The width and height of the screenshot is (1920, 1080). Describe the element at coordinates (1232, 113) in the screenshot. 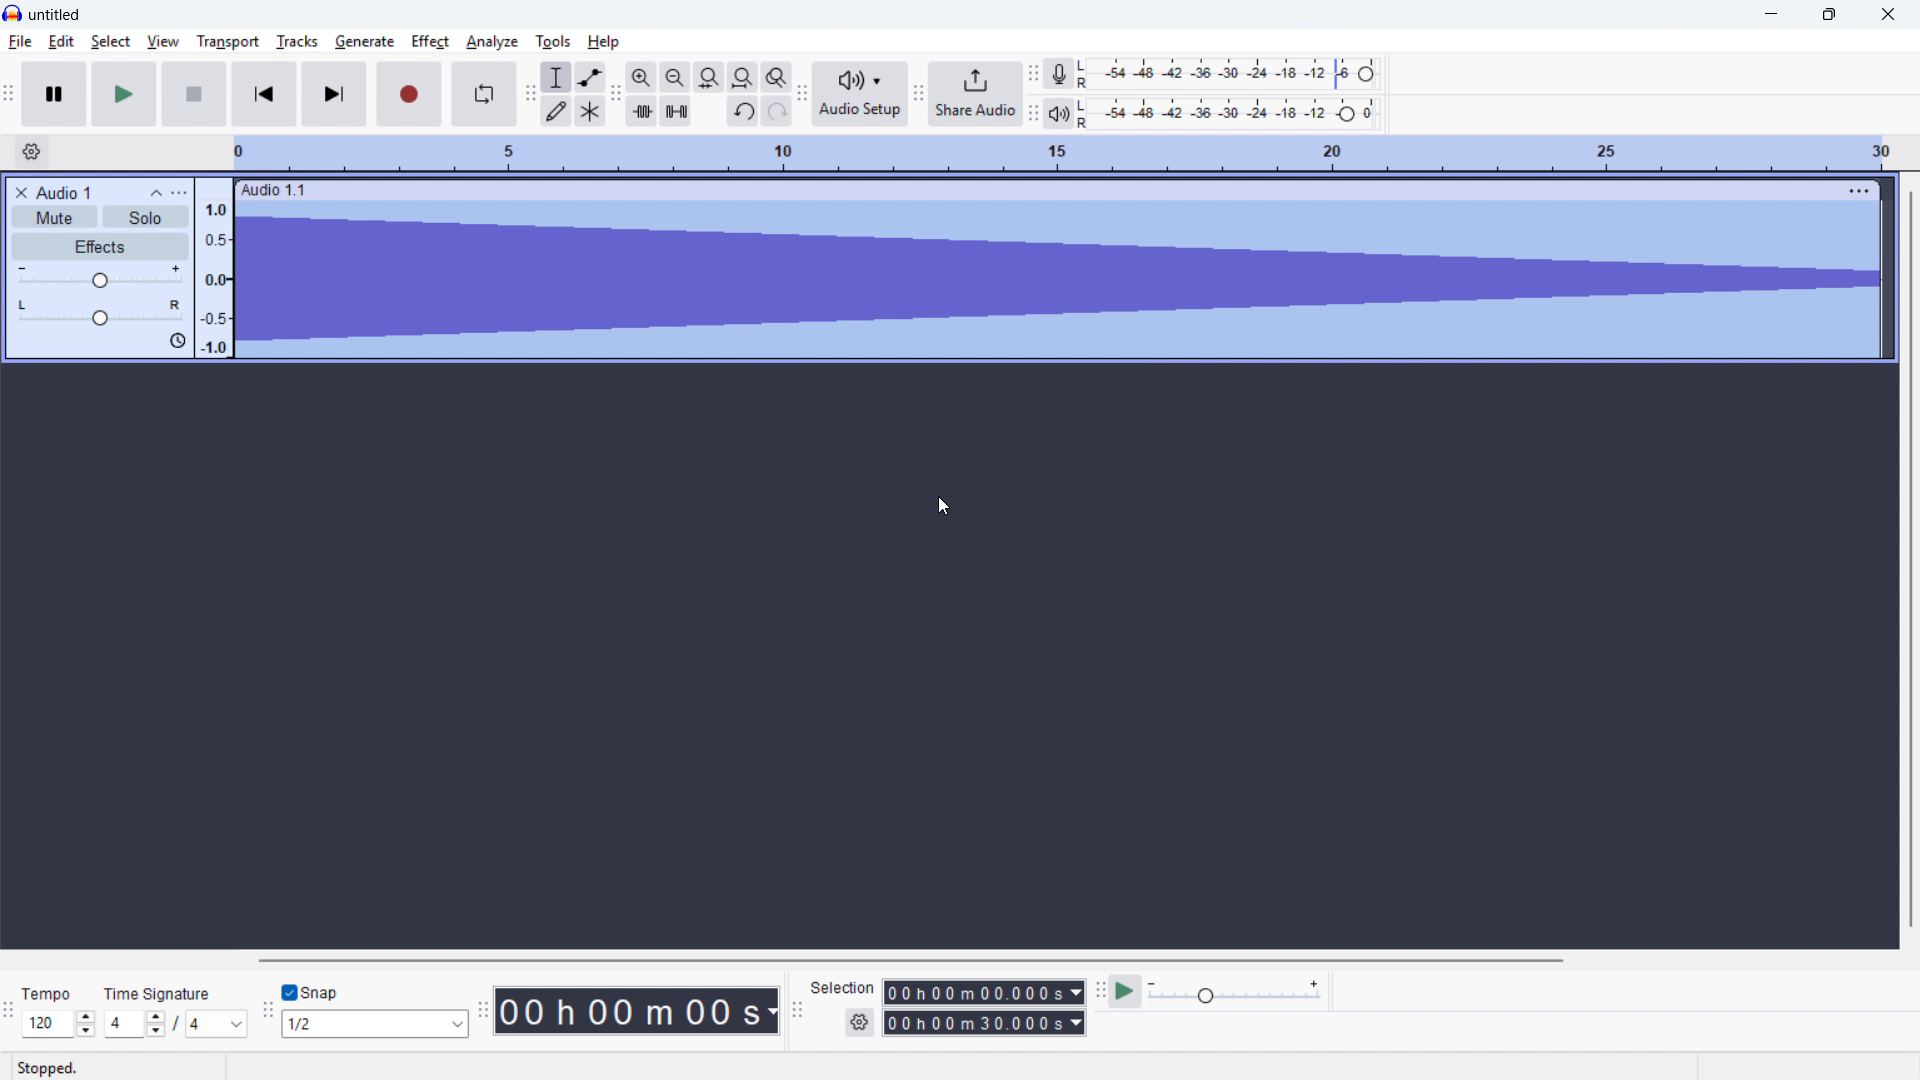

I see `Playback level` at that location.